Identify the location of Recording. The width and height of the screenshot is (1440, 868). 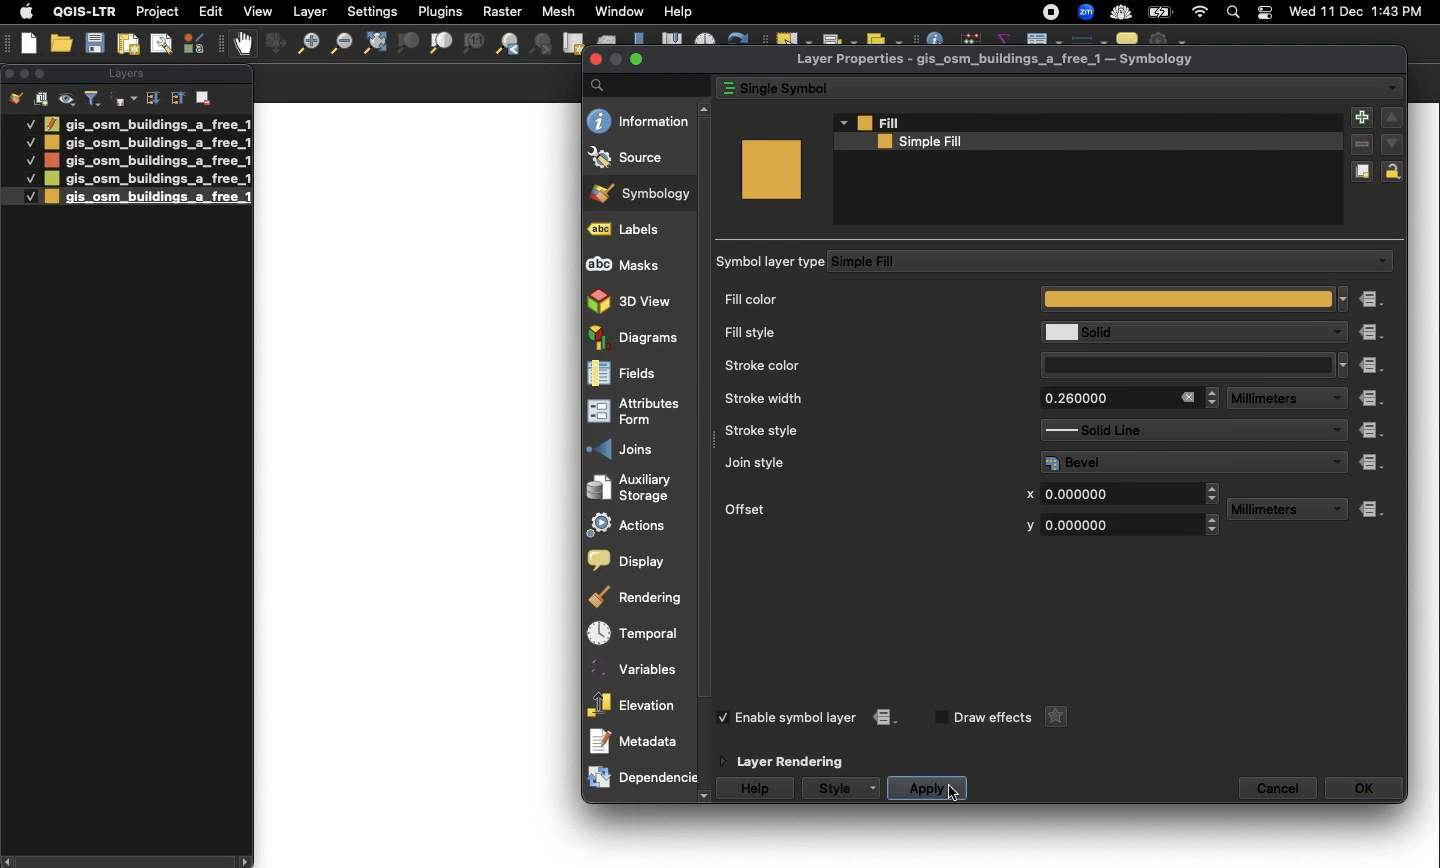
(1051, 13).